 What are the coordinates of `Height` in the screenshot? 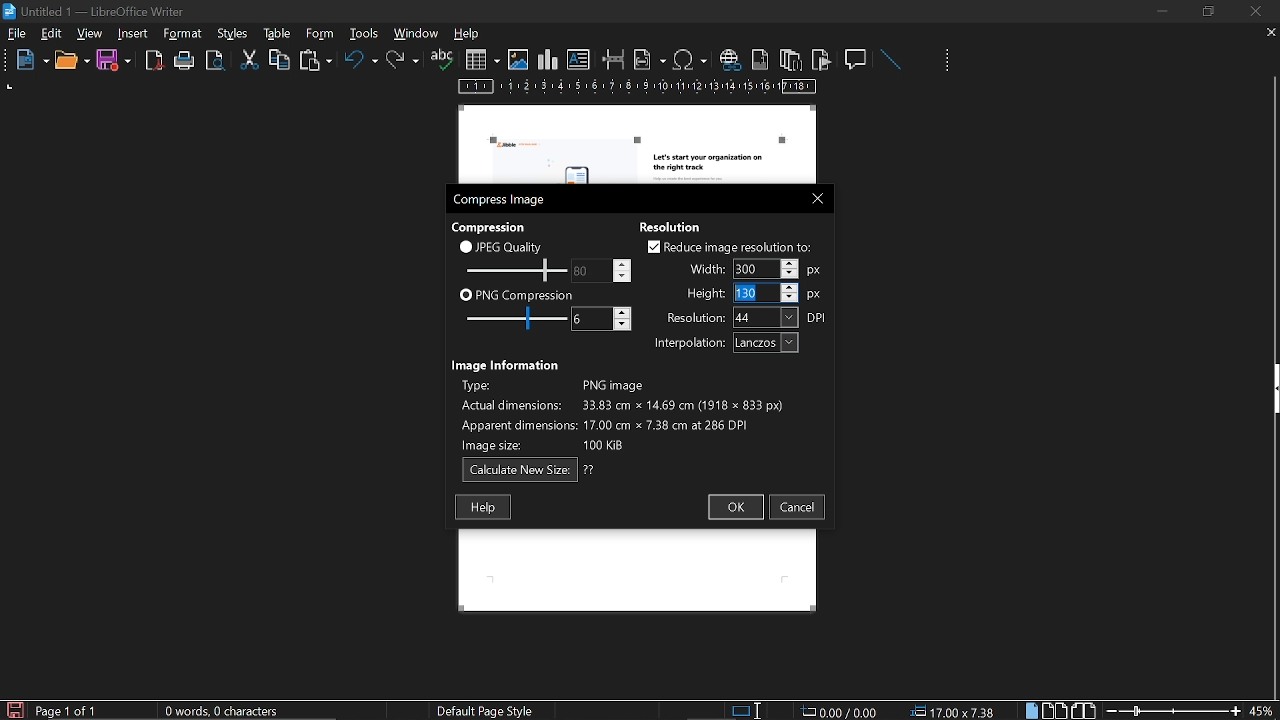 It's located at (753, 293).